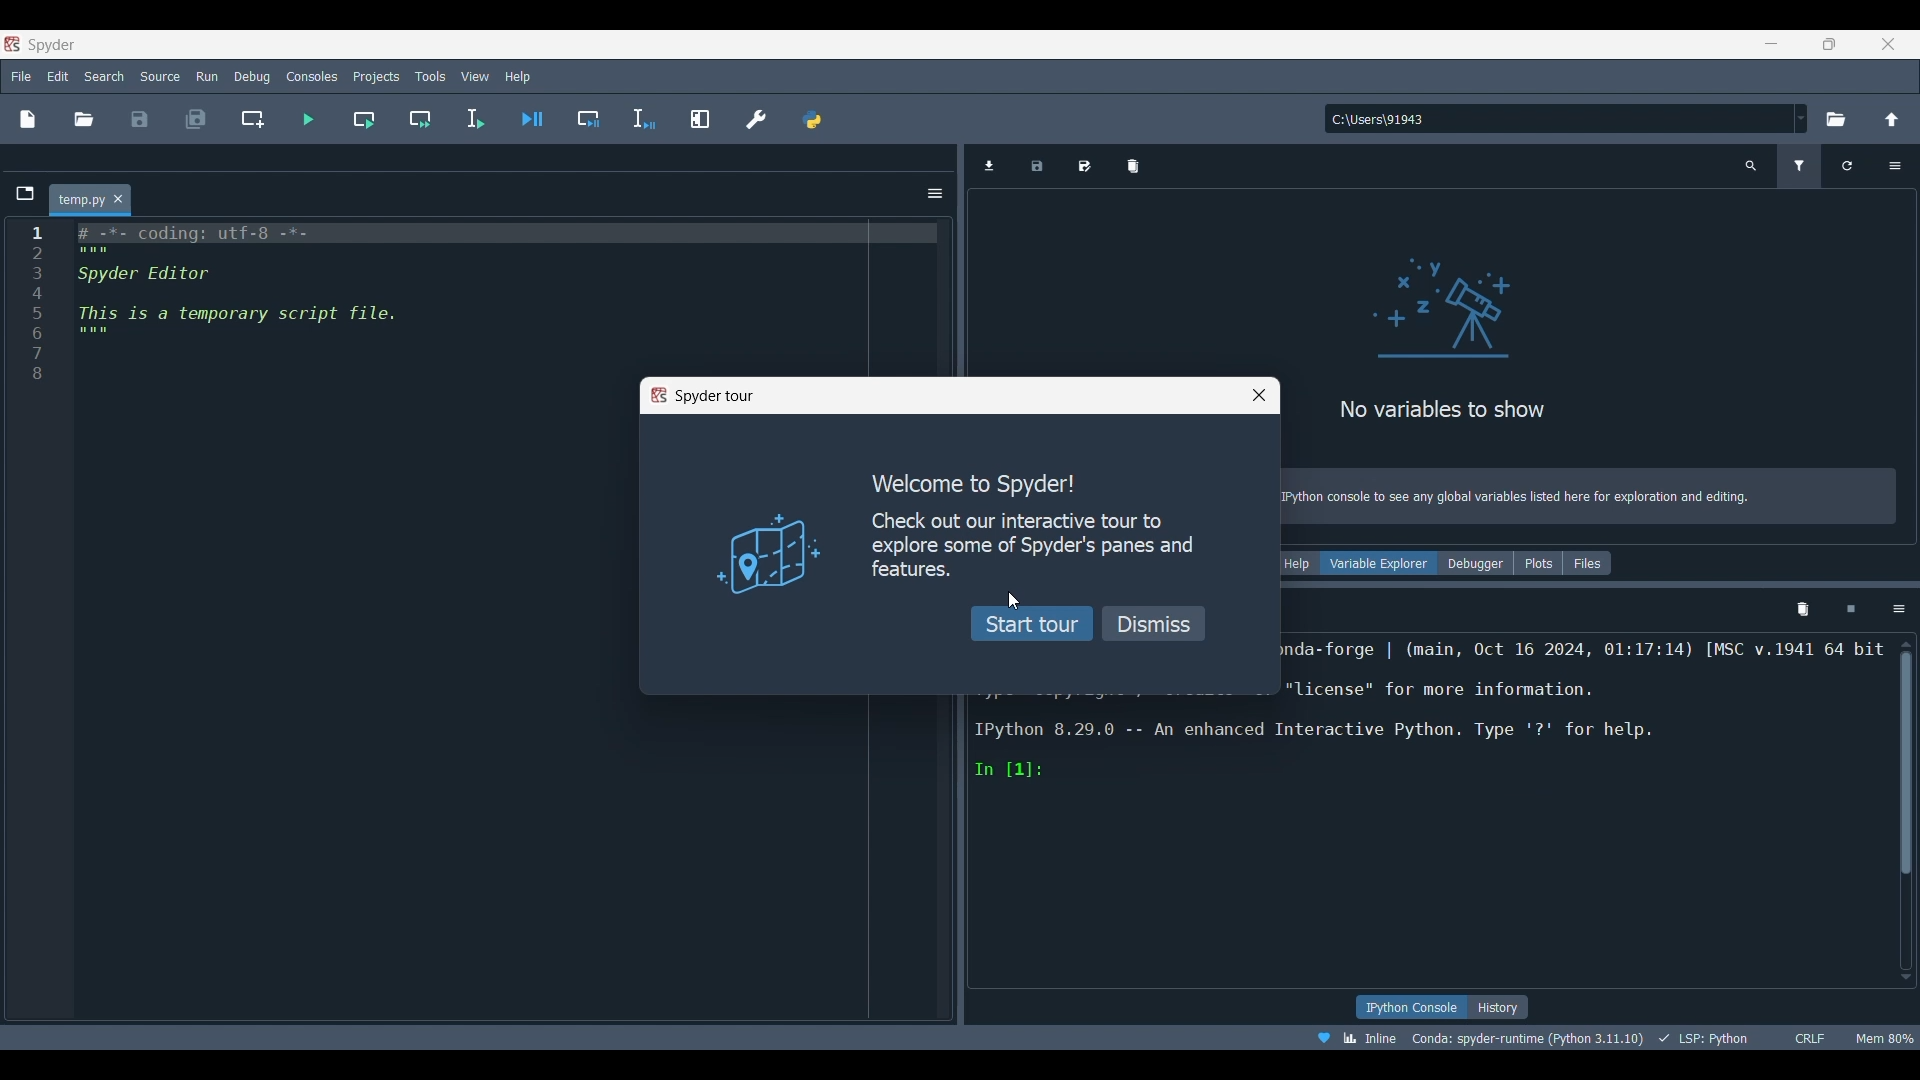 The width and height of the screenshot is (1920, 1080). Describe the element at coordinates (376, 77) in the screenshot. I see `Projects menu` at that location.